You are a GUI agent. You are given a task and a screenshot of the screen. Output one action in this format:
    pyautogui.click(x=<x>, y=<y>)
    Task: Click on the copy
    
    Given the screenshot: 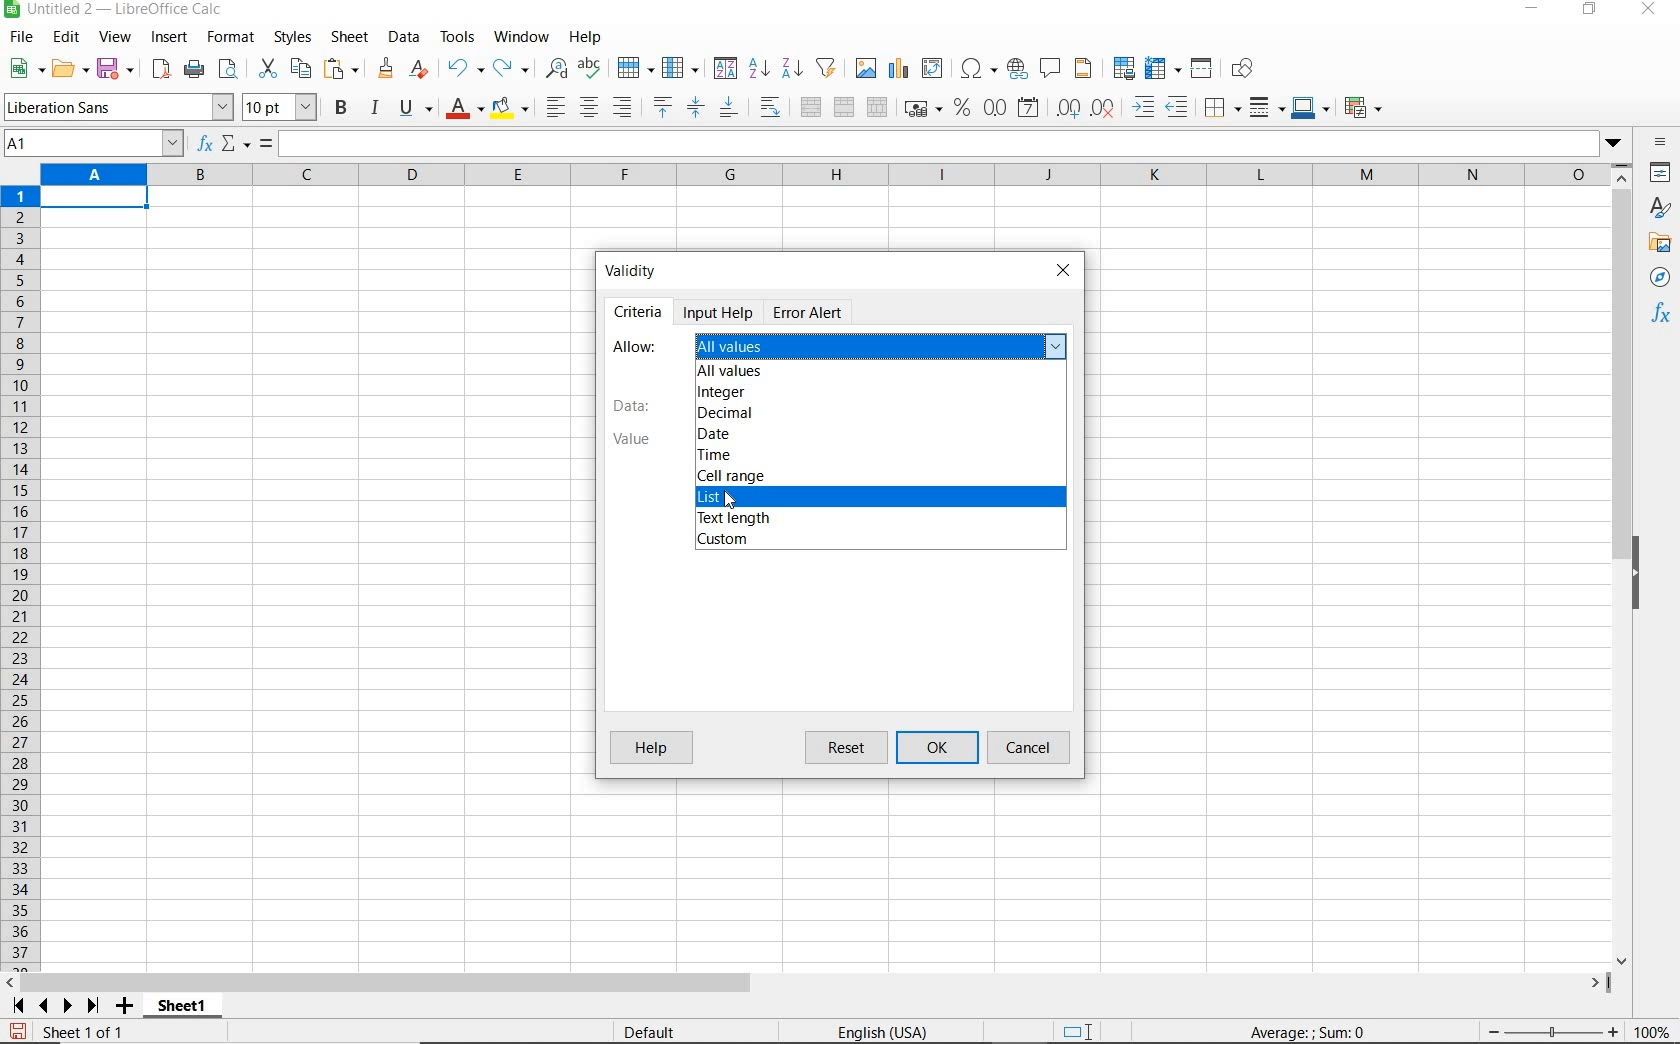 What is the action you would take?
    pyautogui.click(x=302, y=68)
    